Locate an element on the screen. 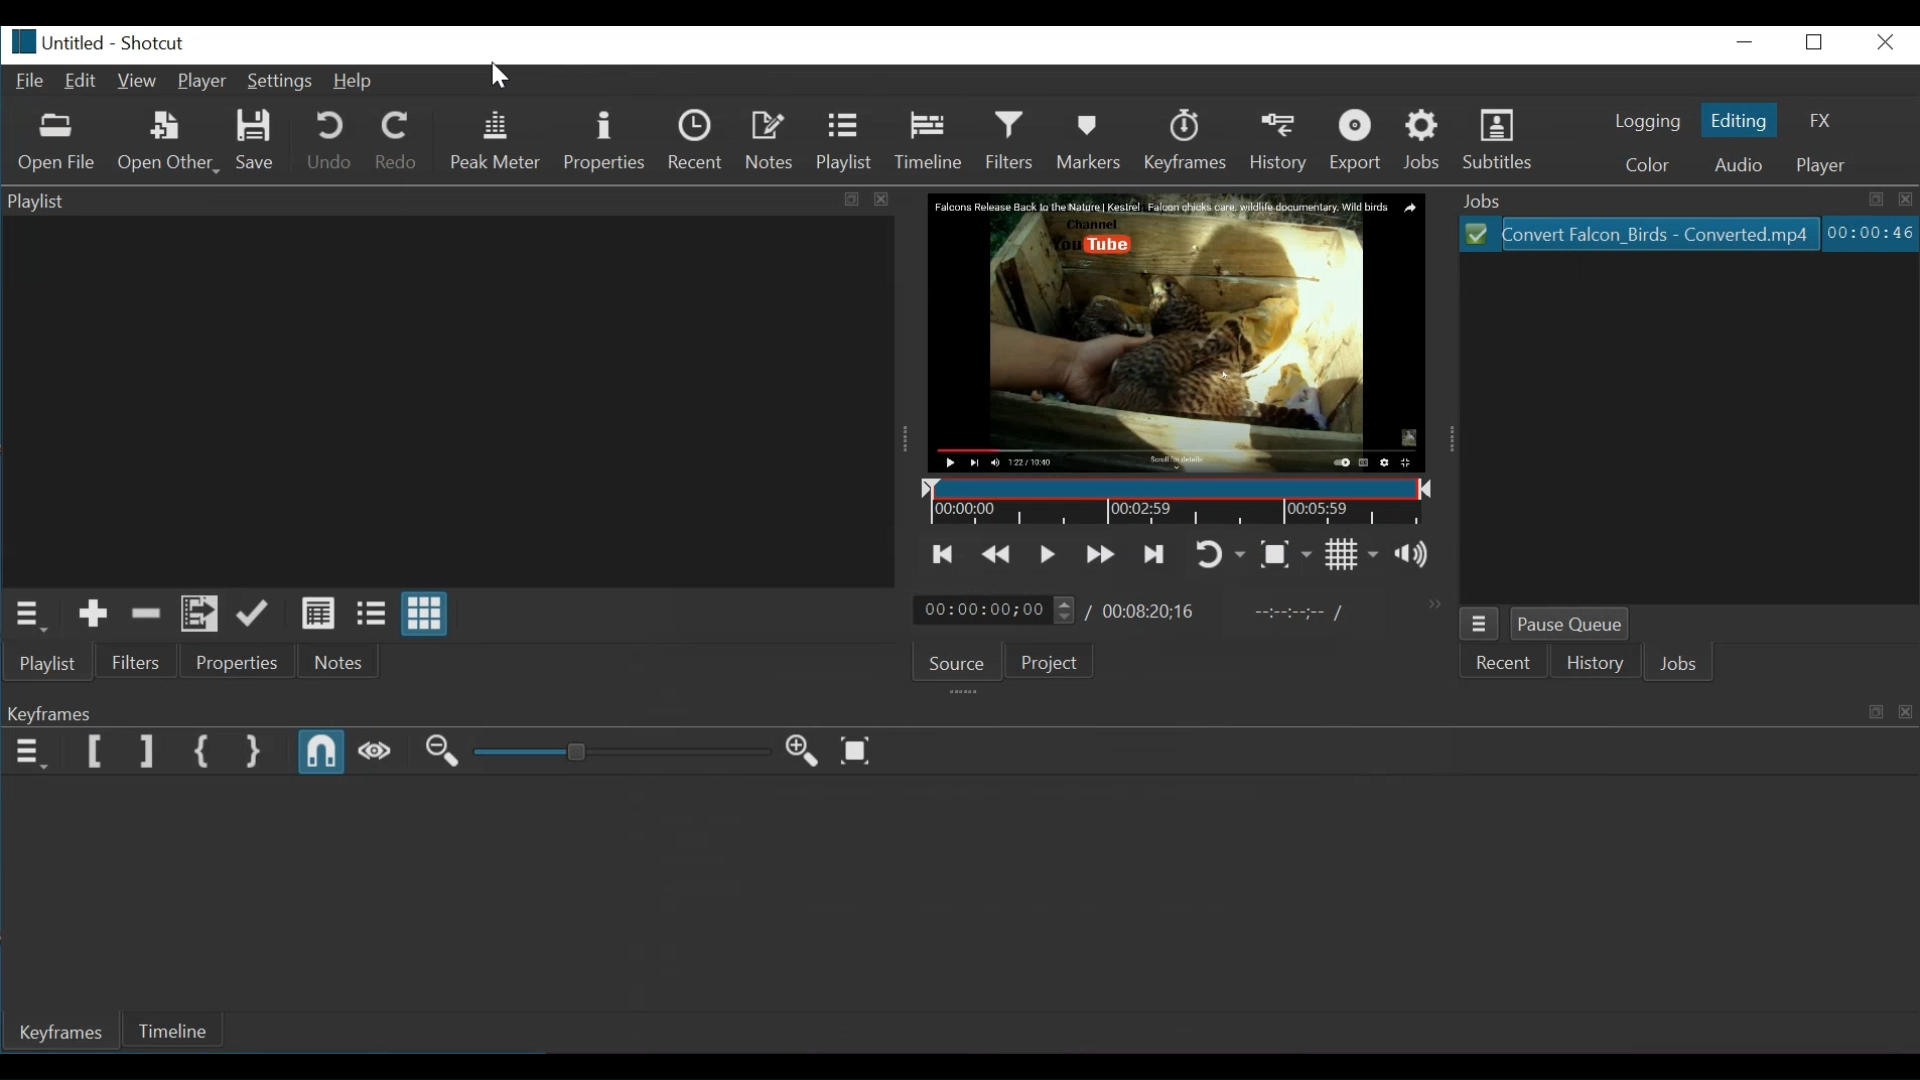 Image resolution: width=1920 pixels, height=1080 pixels. Keyframes is located at coordinates (1184, 142).